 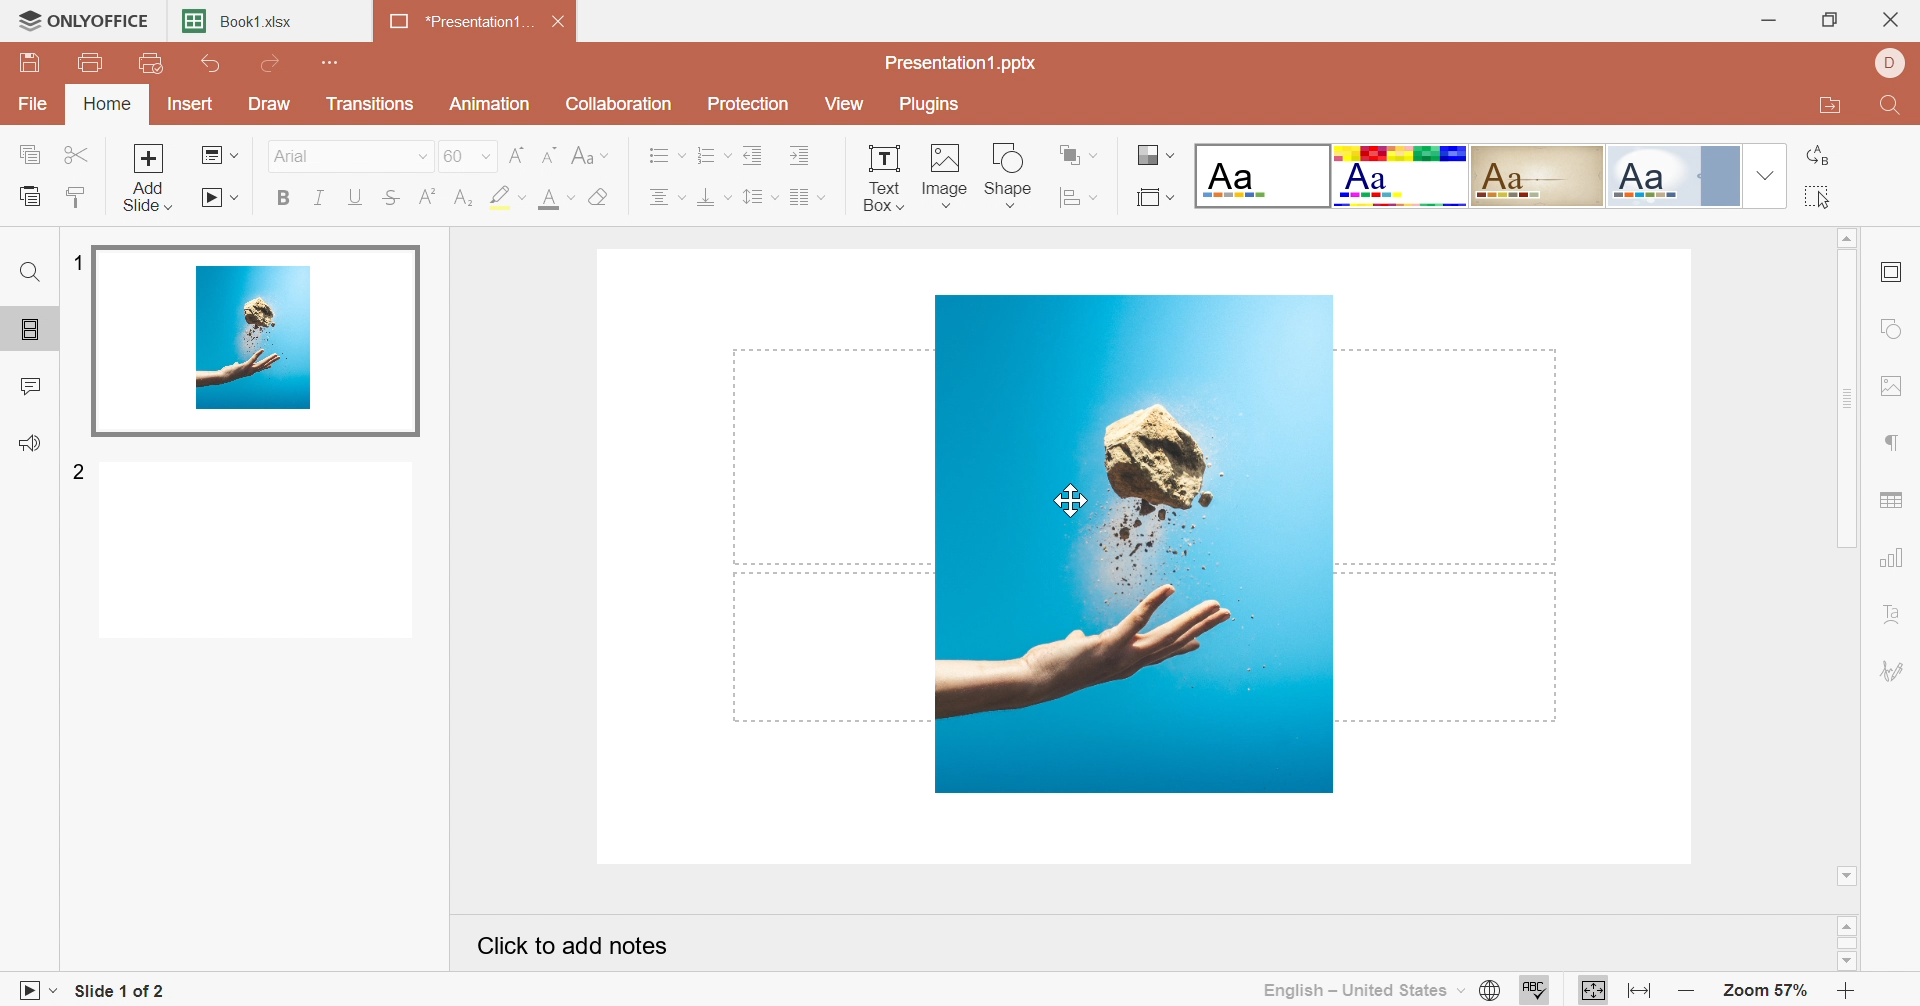 I want to click on Minimize, so click(x=1767, y=20).